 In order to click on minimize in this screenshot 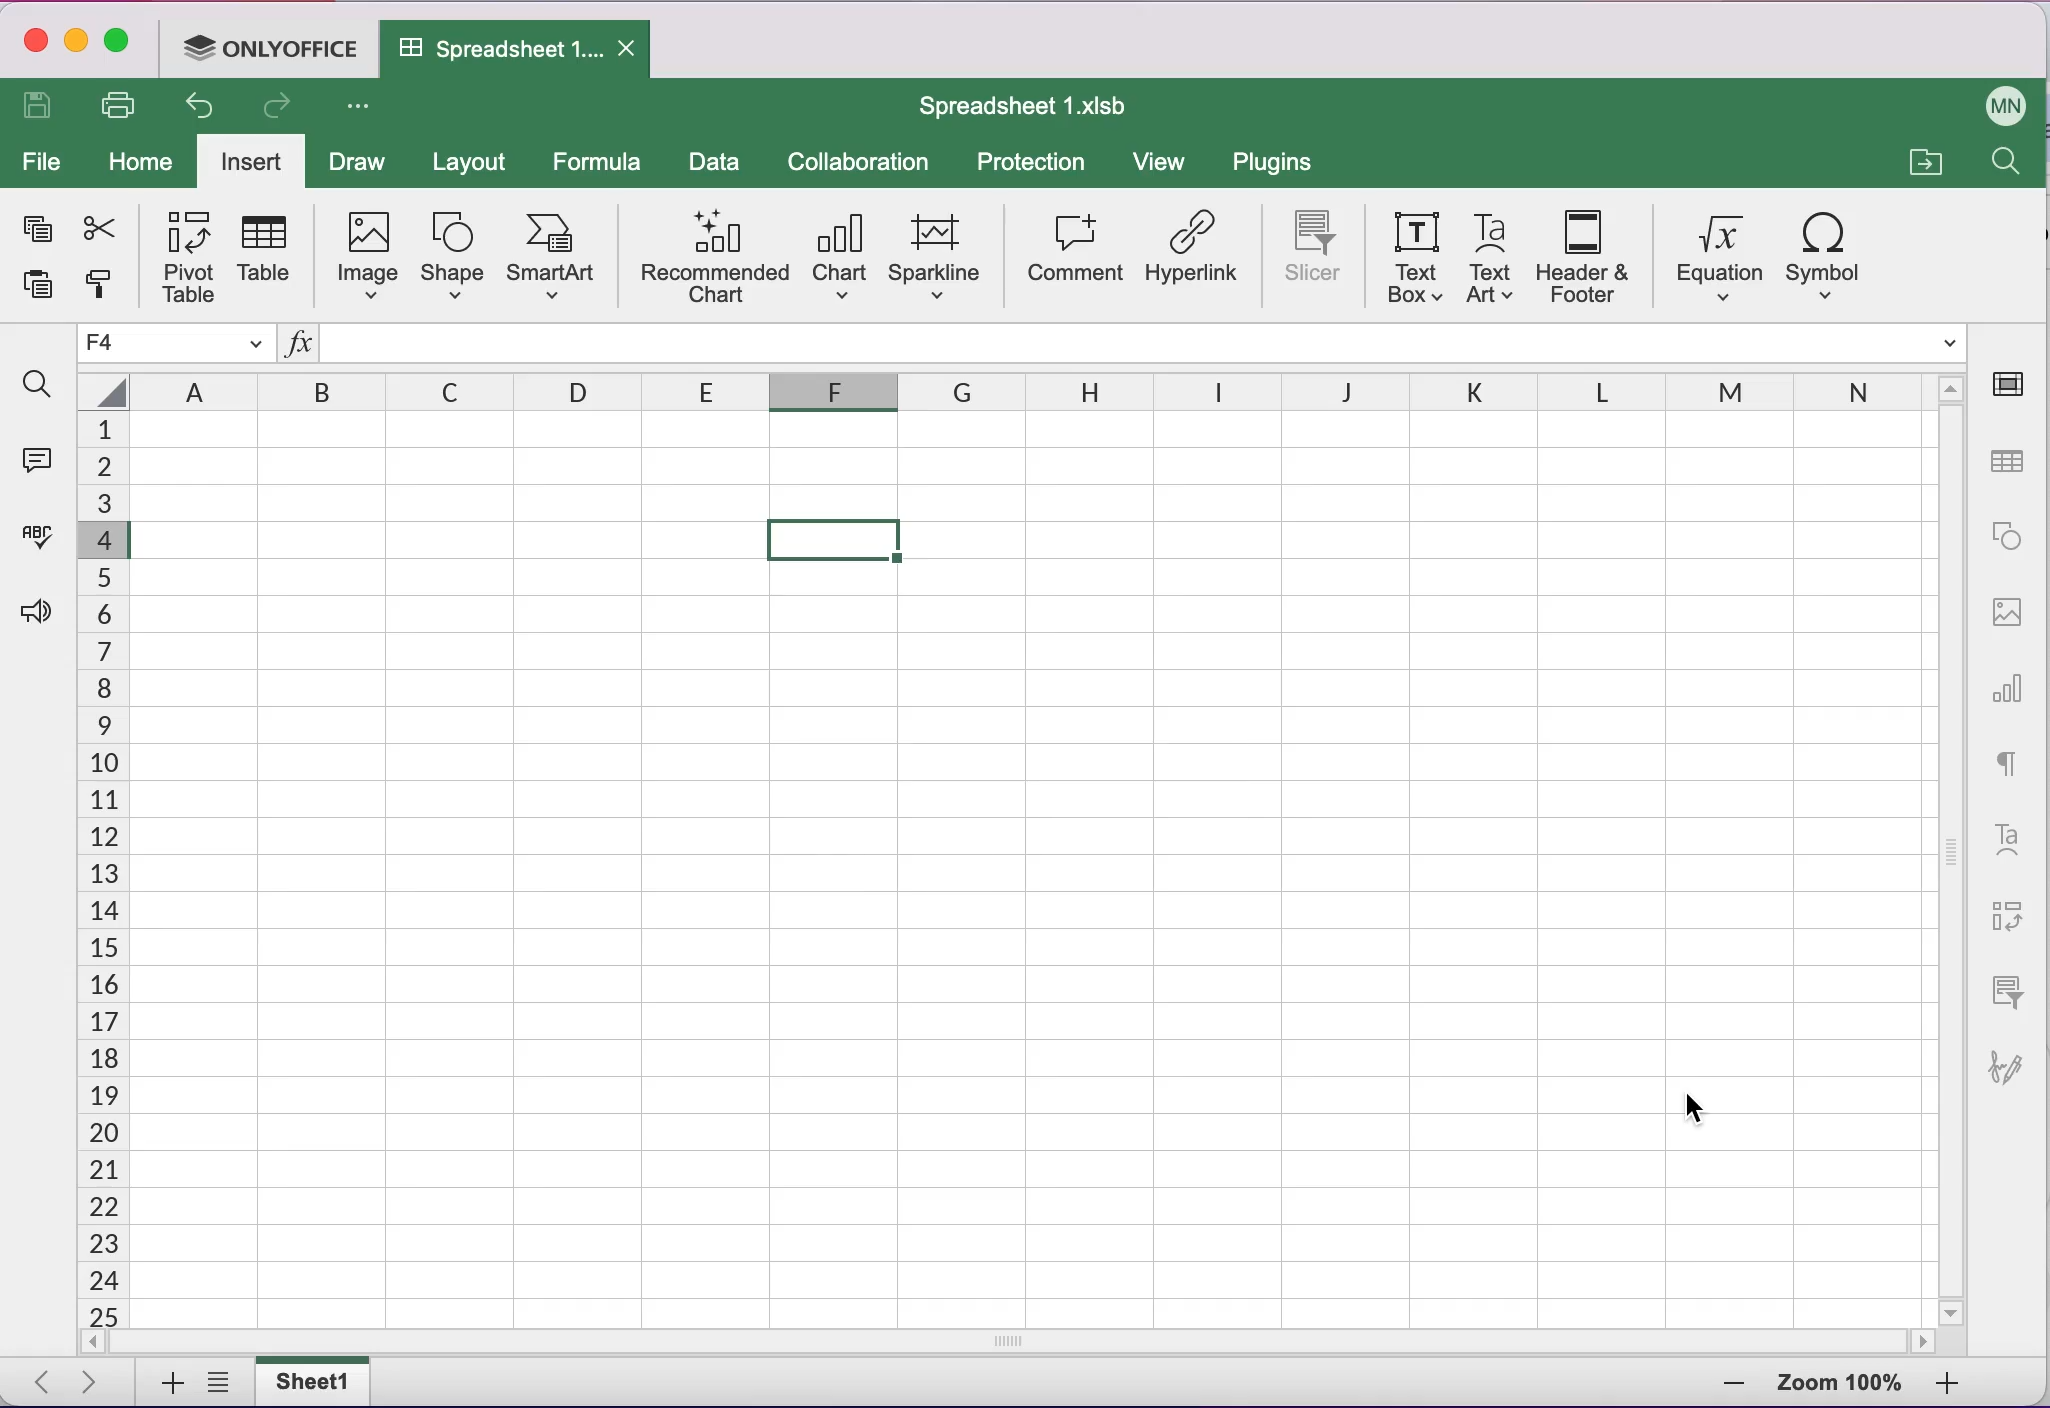, I will do `click(77, 42)`.